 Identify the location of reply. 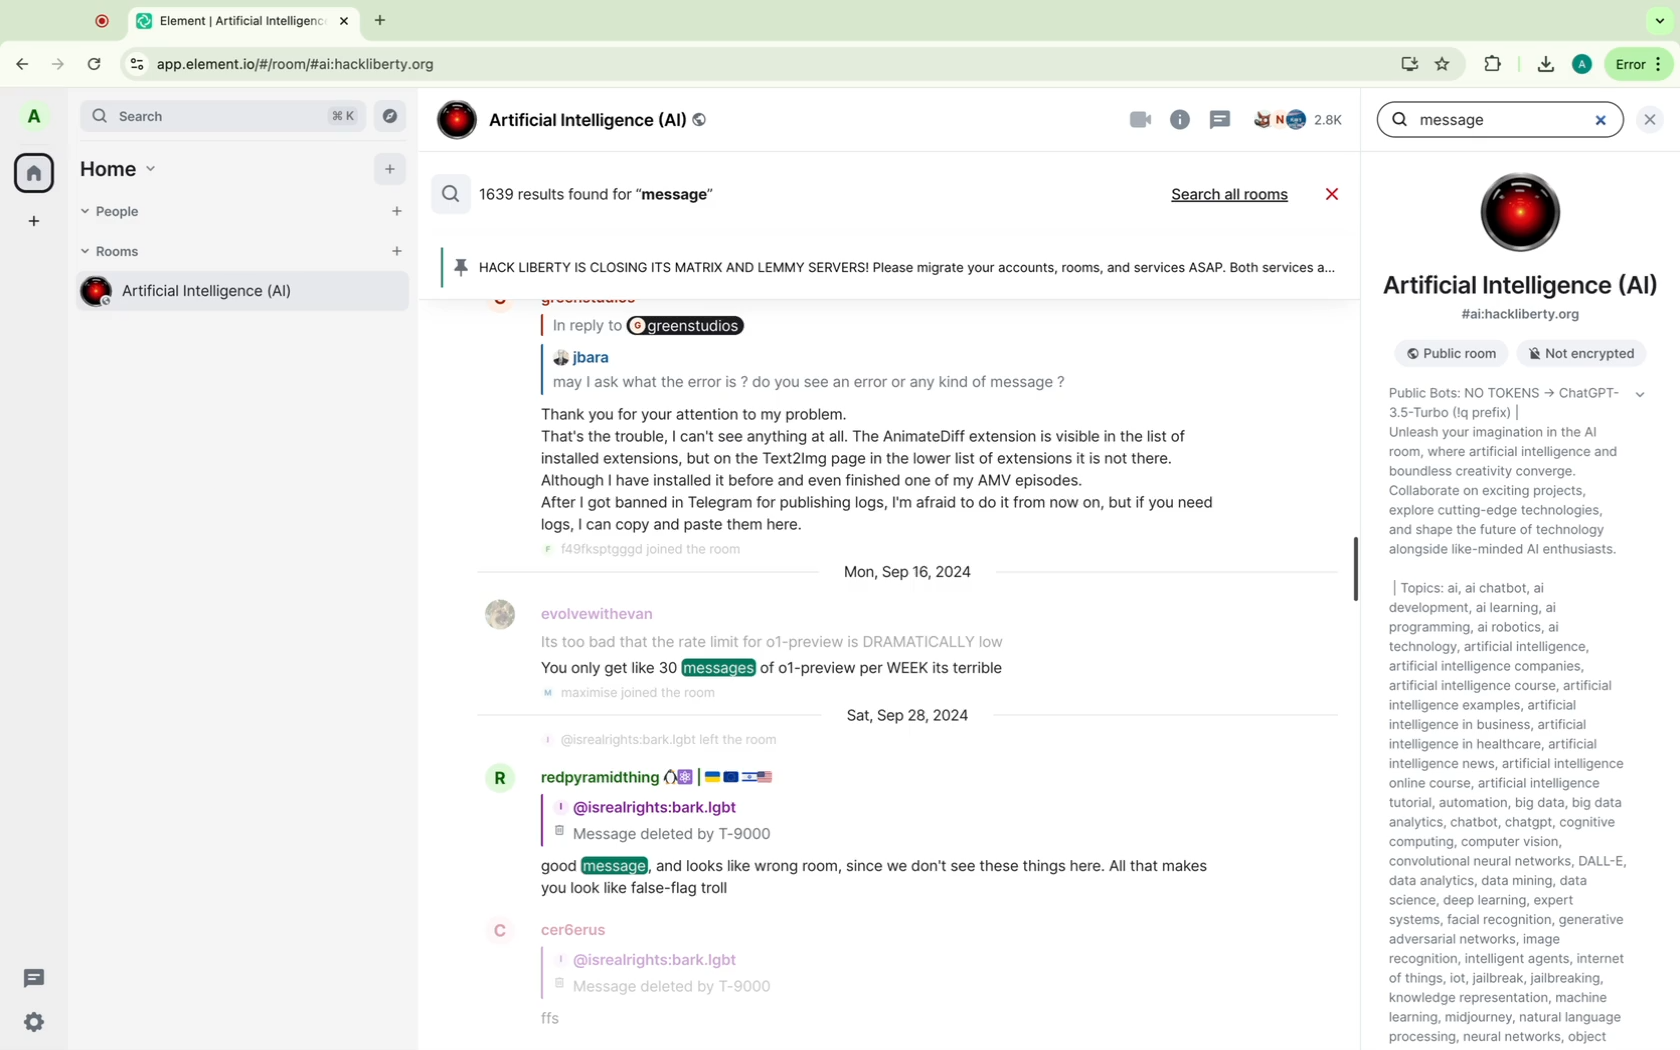
(651, 327).